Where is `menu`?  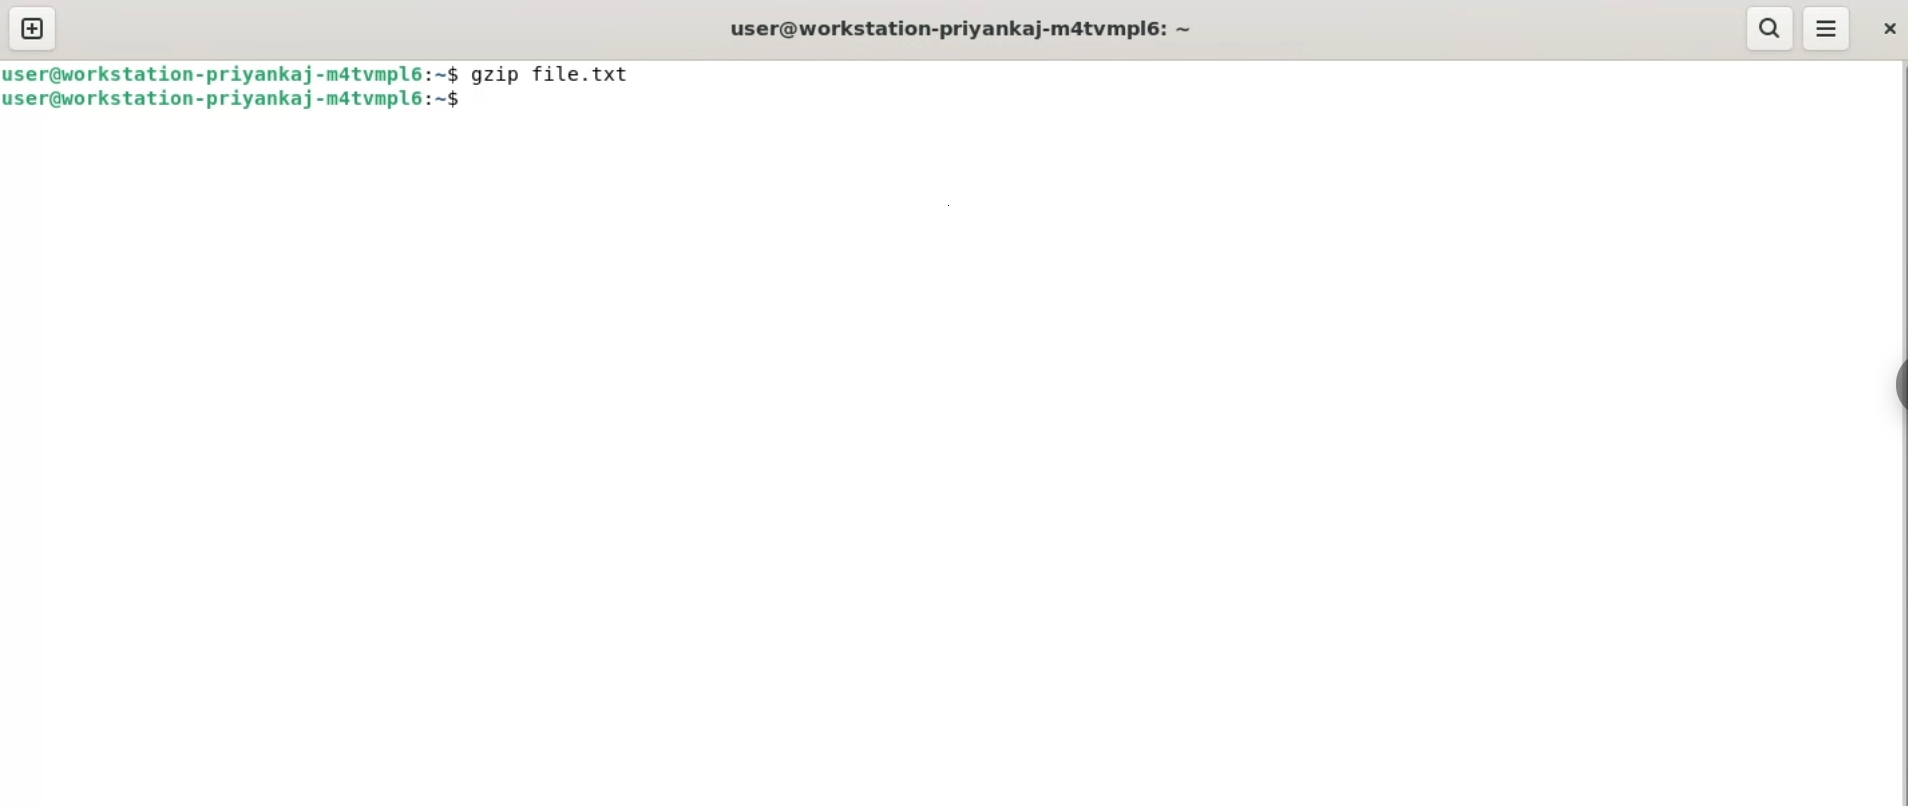
menu is located at coordinates (1826, 28).